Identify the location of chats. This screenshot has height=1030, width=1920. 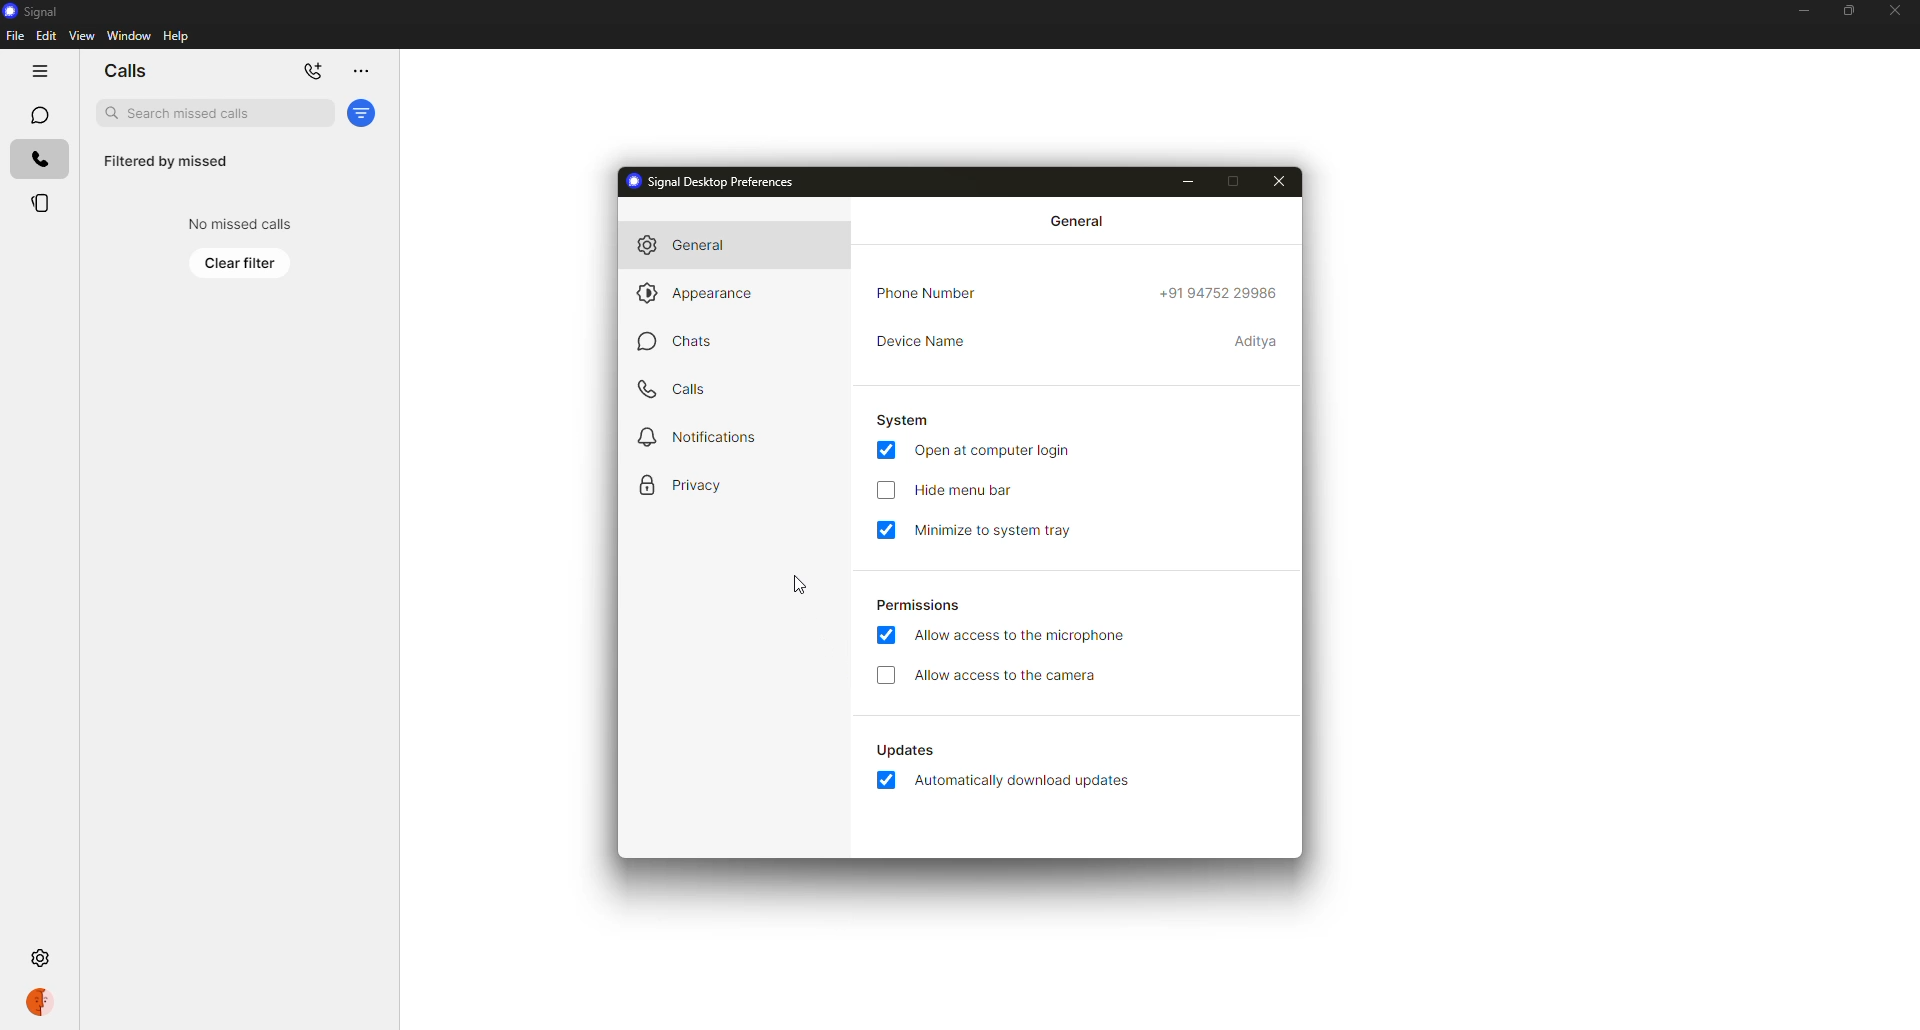
(37, 114).